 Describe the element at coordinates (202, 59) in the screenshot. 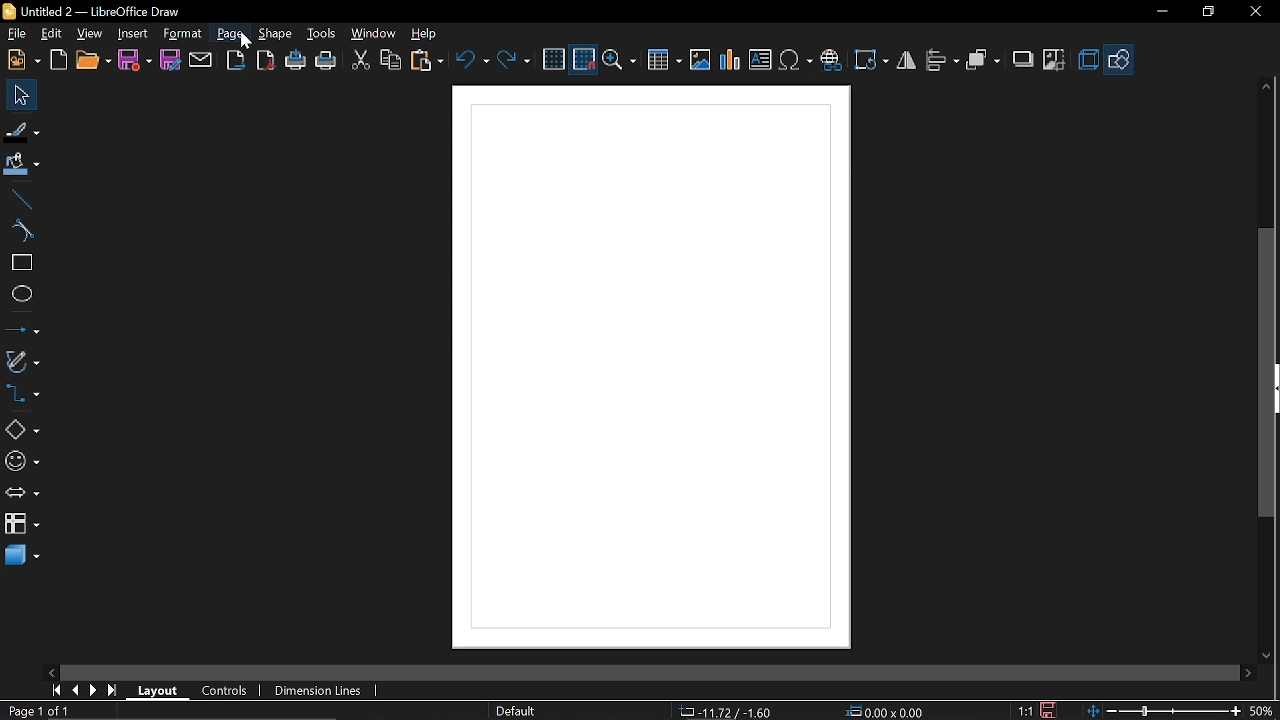

I see `Attach` at that location.